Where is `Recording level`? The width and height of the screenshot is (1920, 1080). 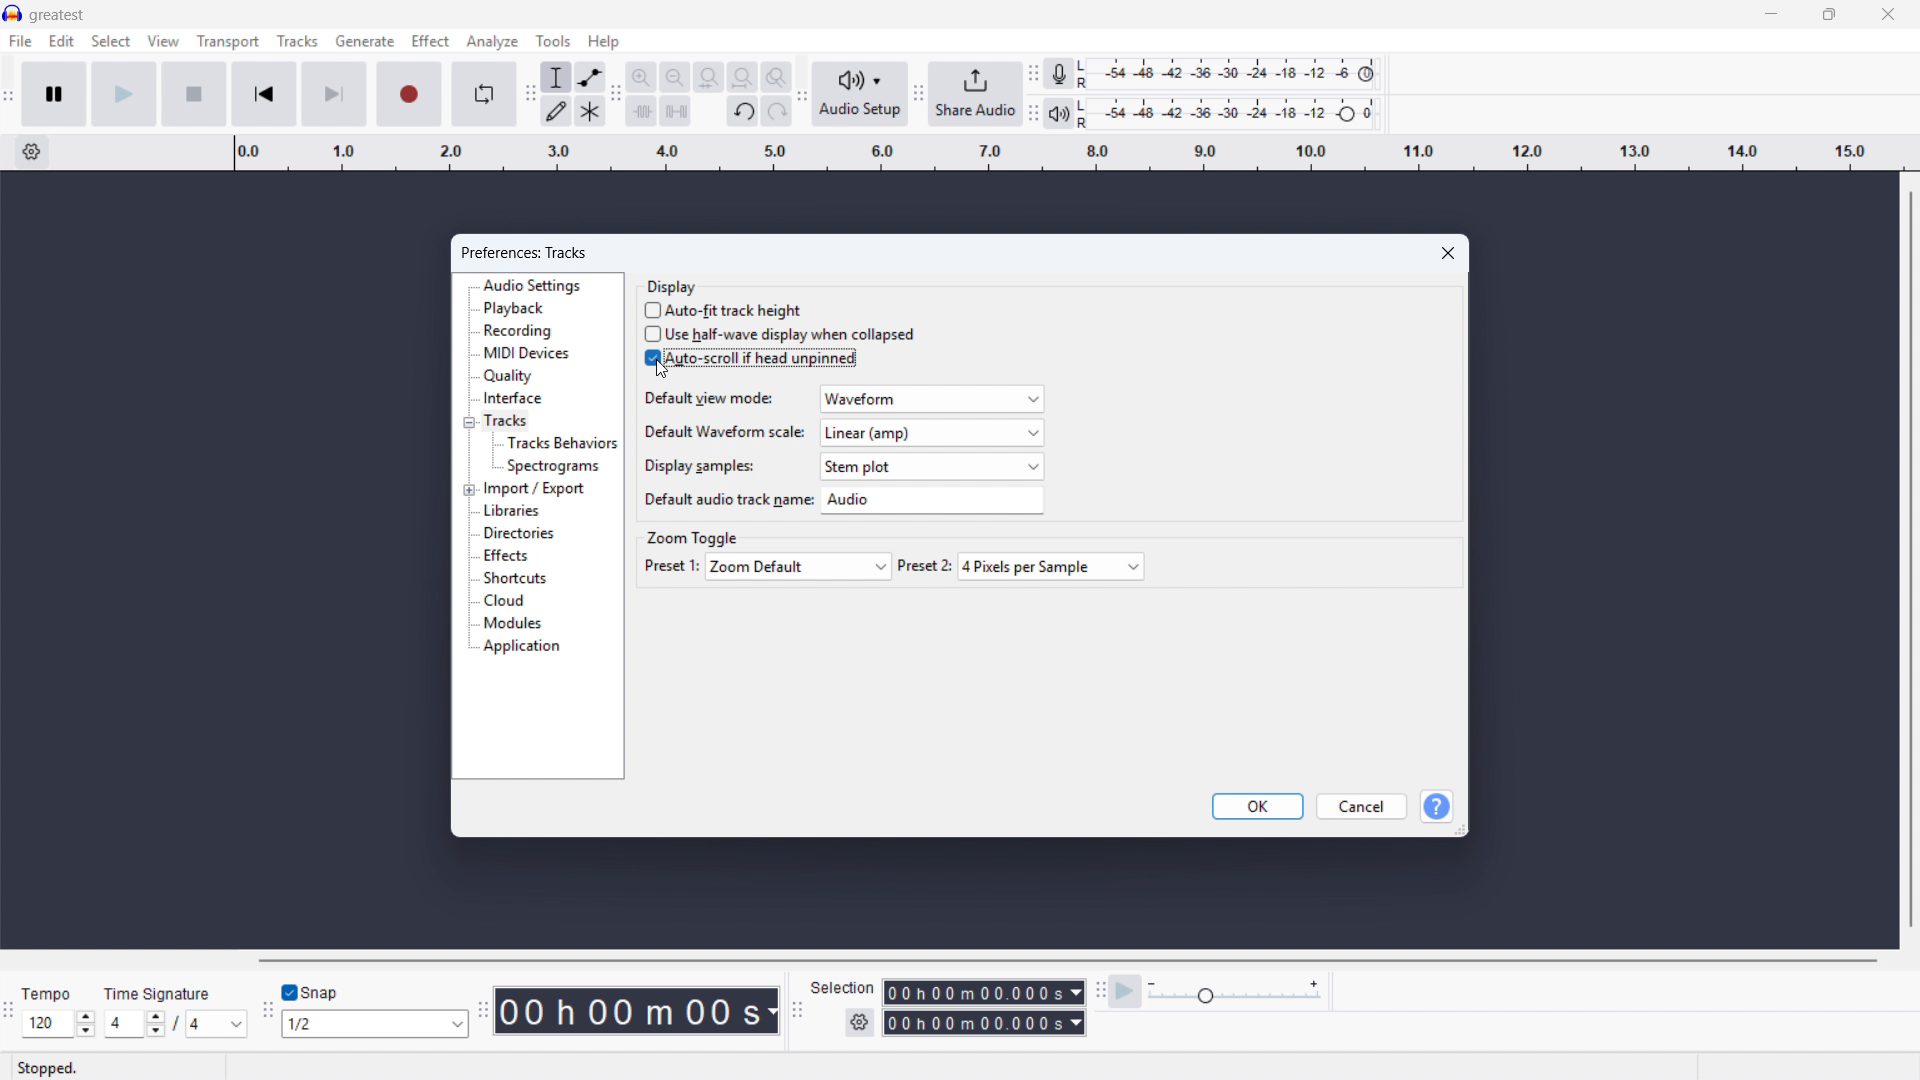 Recording level is located at coordinates (1233, 74).